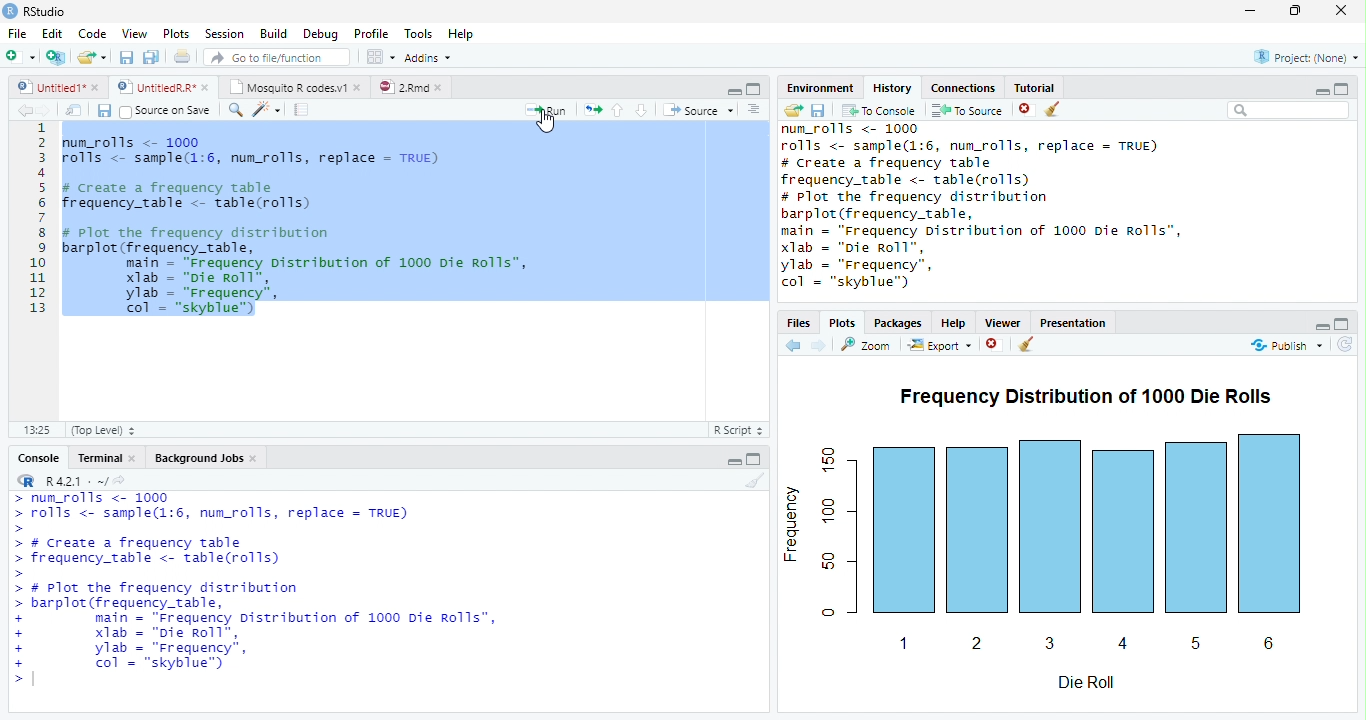  What do you see at coordinates (182, 56) in the screenshot?
I see `Print` at bounding box center [182, 56].